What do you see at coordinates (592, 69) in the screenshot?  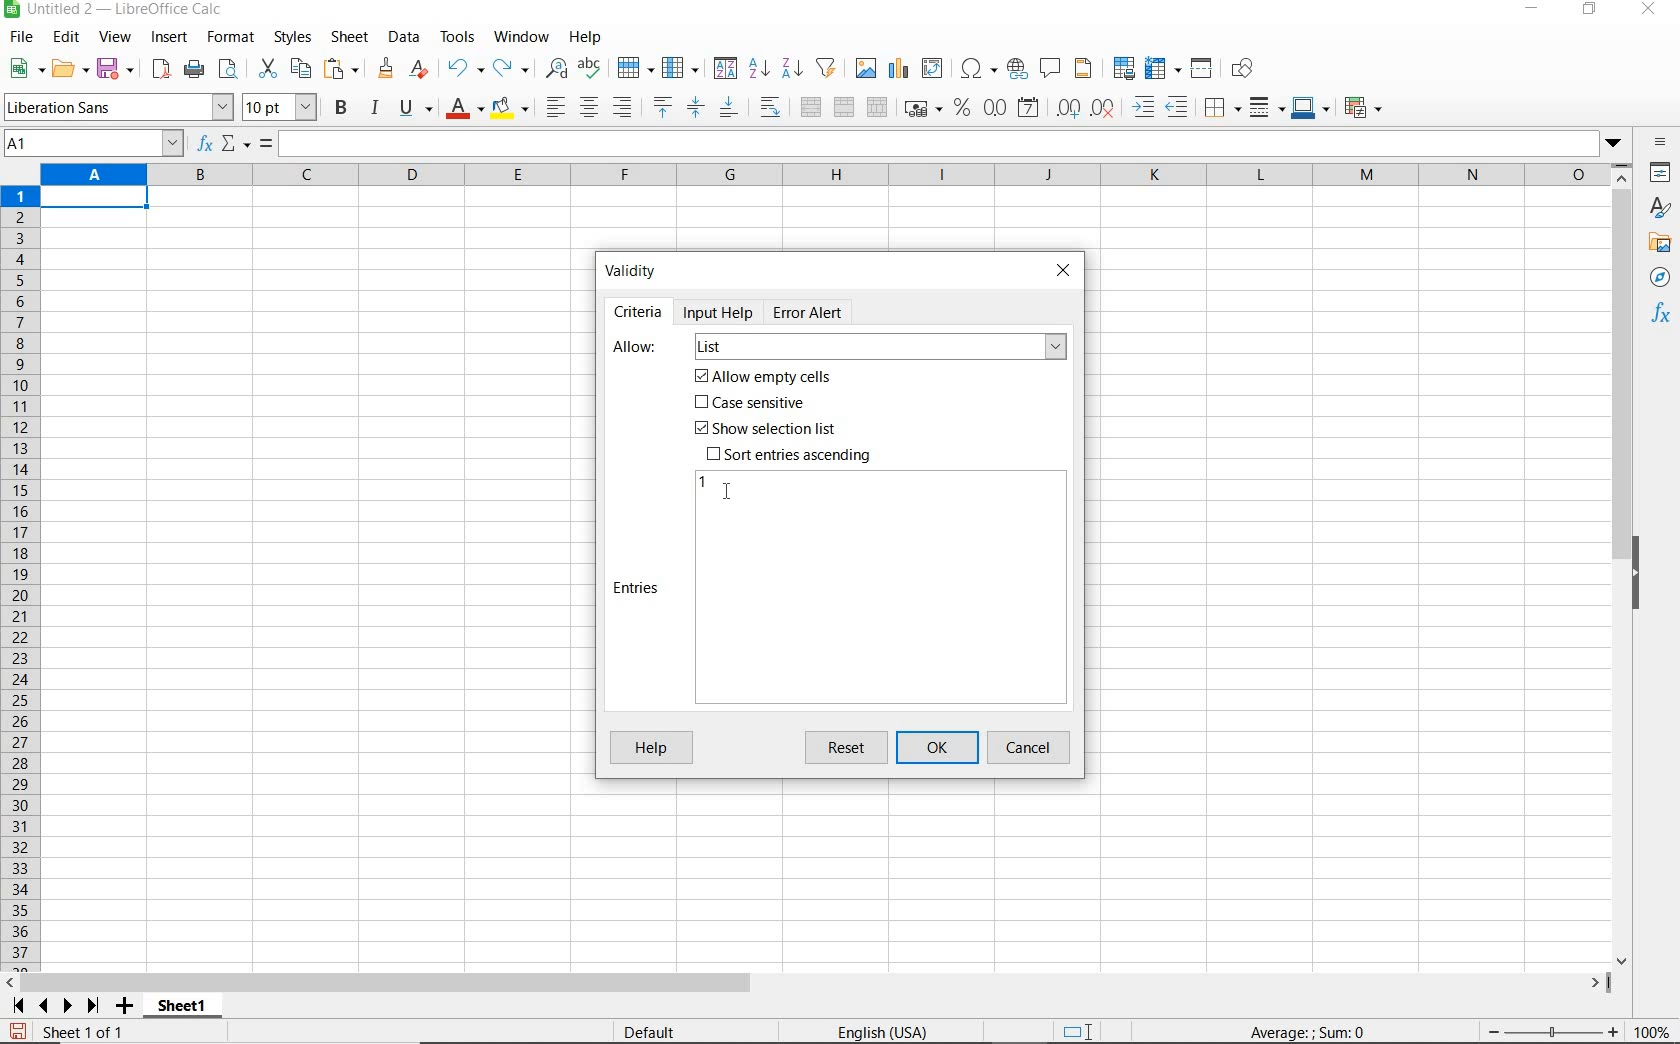 I see `spelling` at bounding box center [592, 69].